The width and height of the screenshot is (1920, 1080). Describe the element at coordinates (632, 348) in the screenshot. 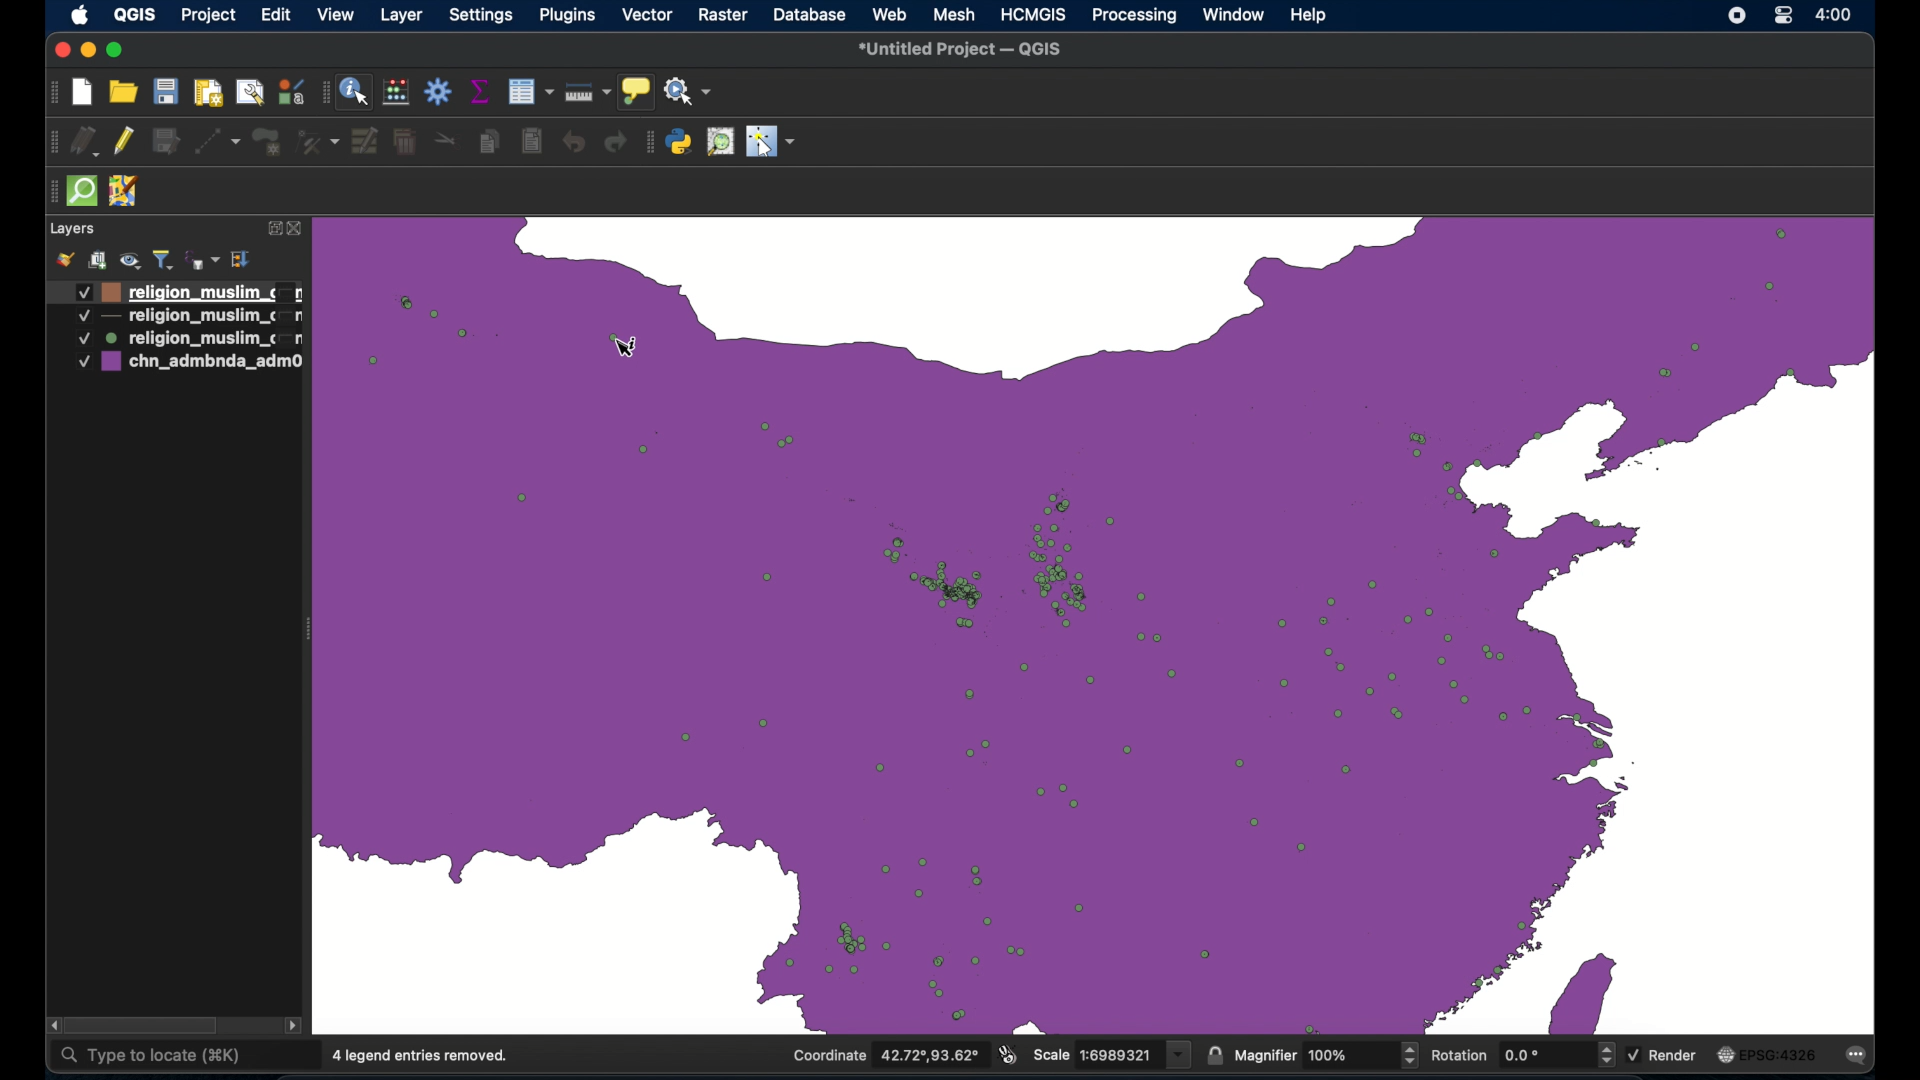

I see `identify tool cursor` at that location.